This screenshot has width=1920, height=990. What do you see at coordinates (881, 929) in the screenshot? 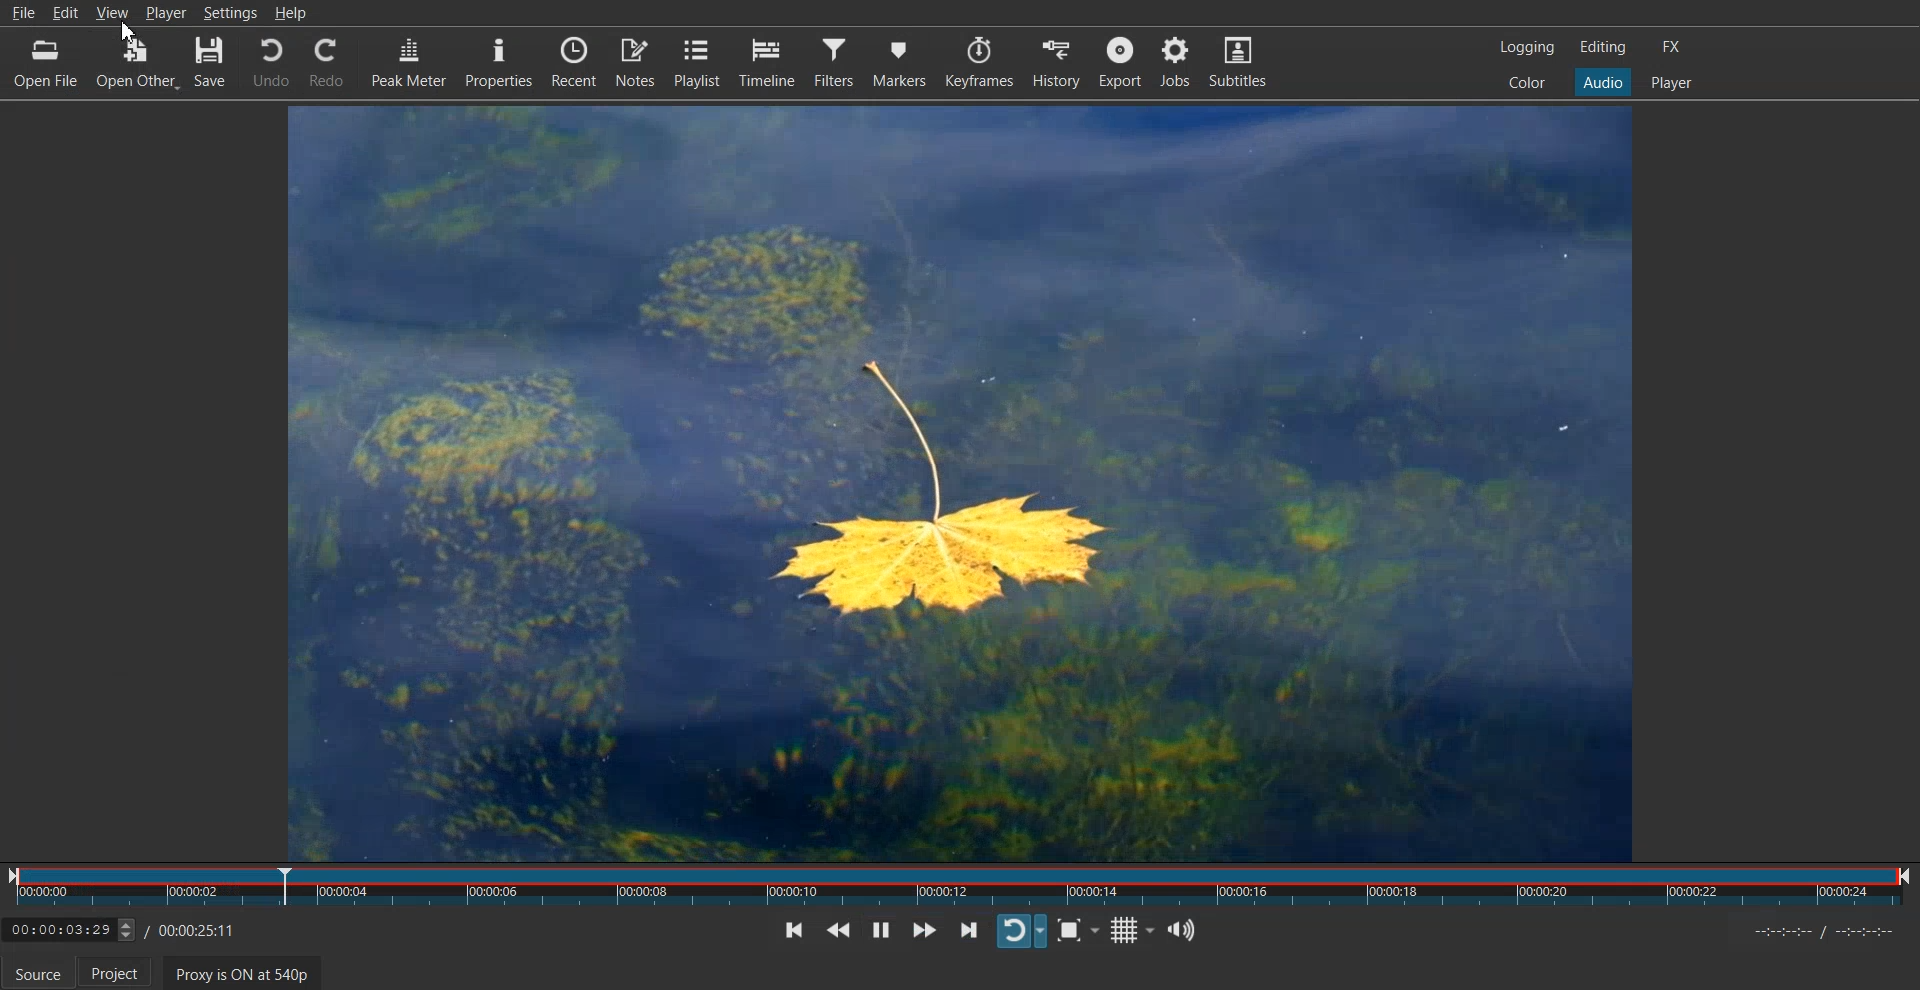
I see `Toggle play or pause` at bounding box center [881, 929].